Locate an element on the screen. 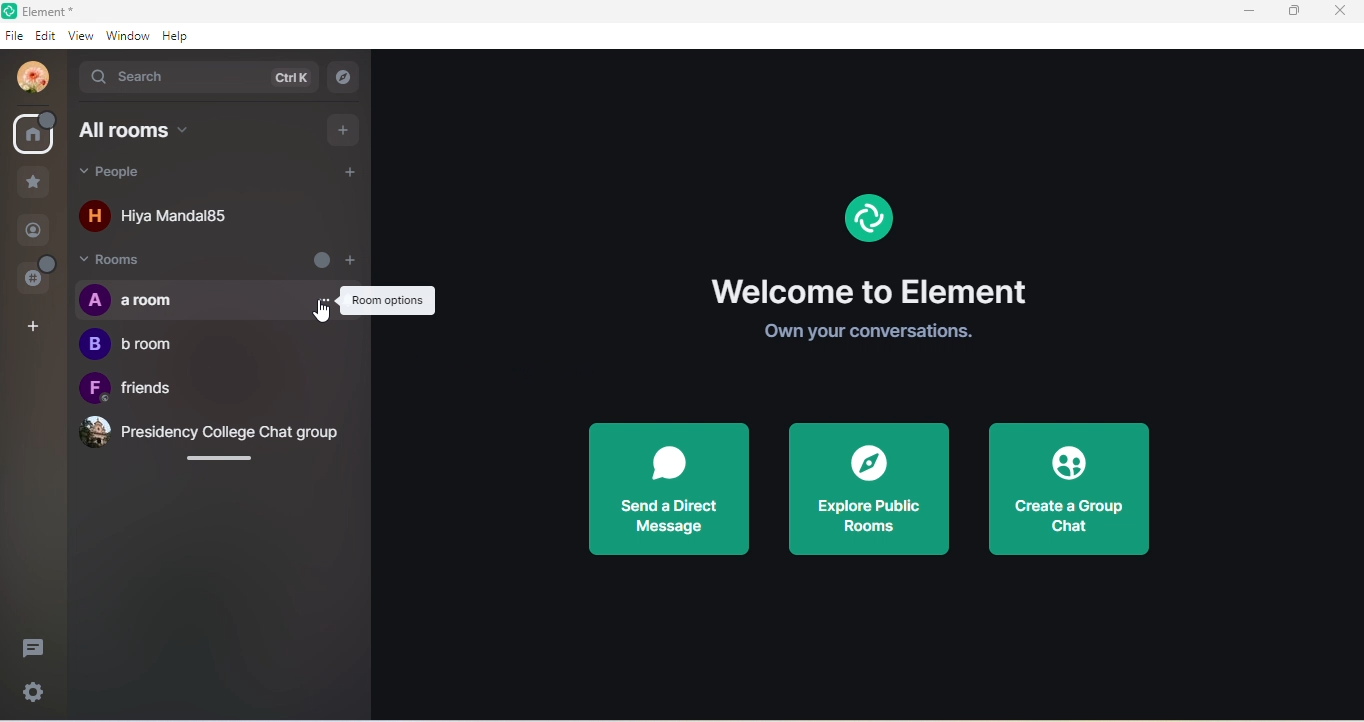 This screenshot has height=722, width=1364. add is located at coordinates (337, 257).